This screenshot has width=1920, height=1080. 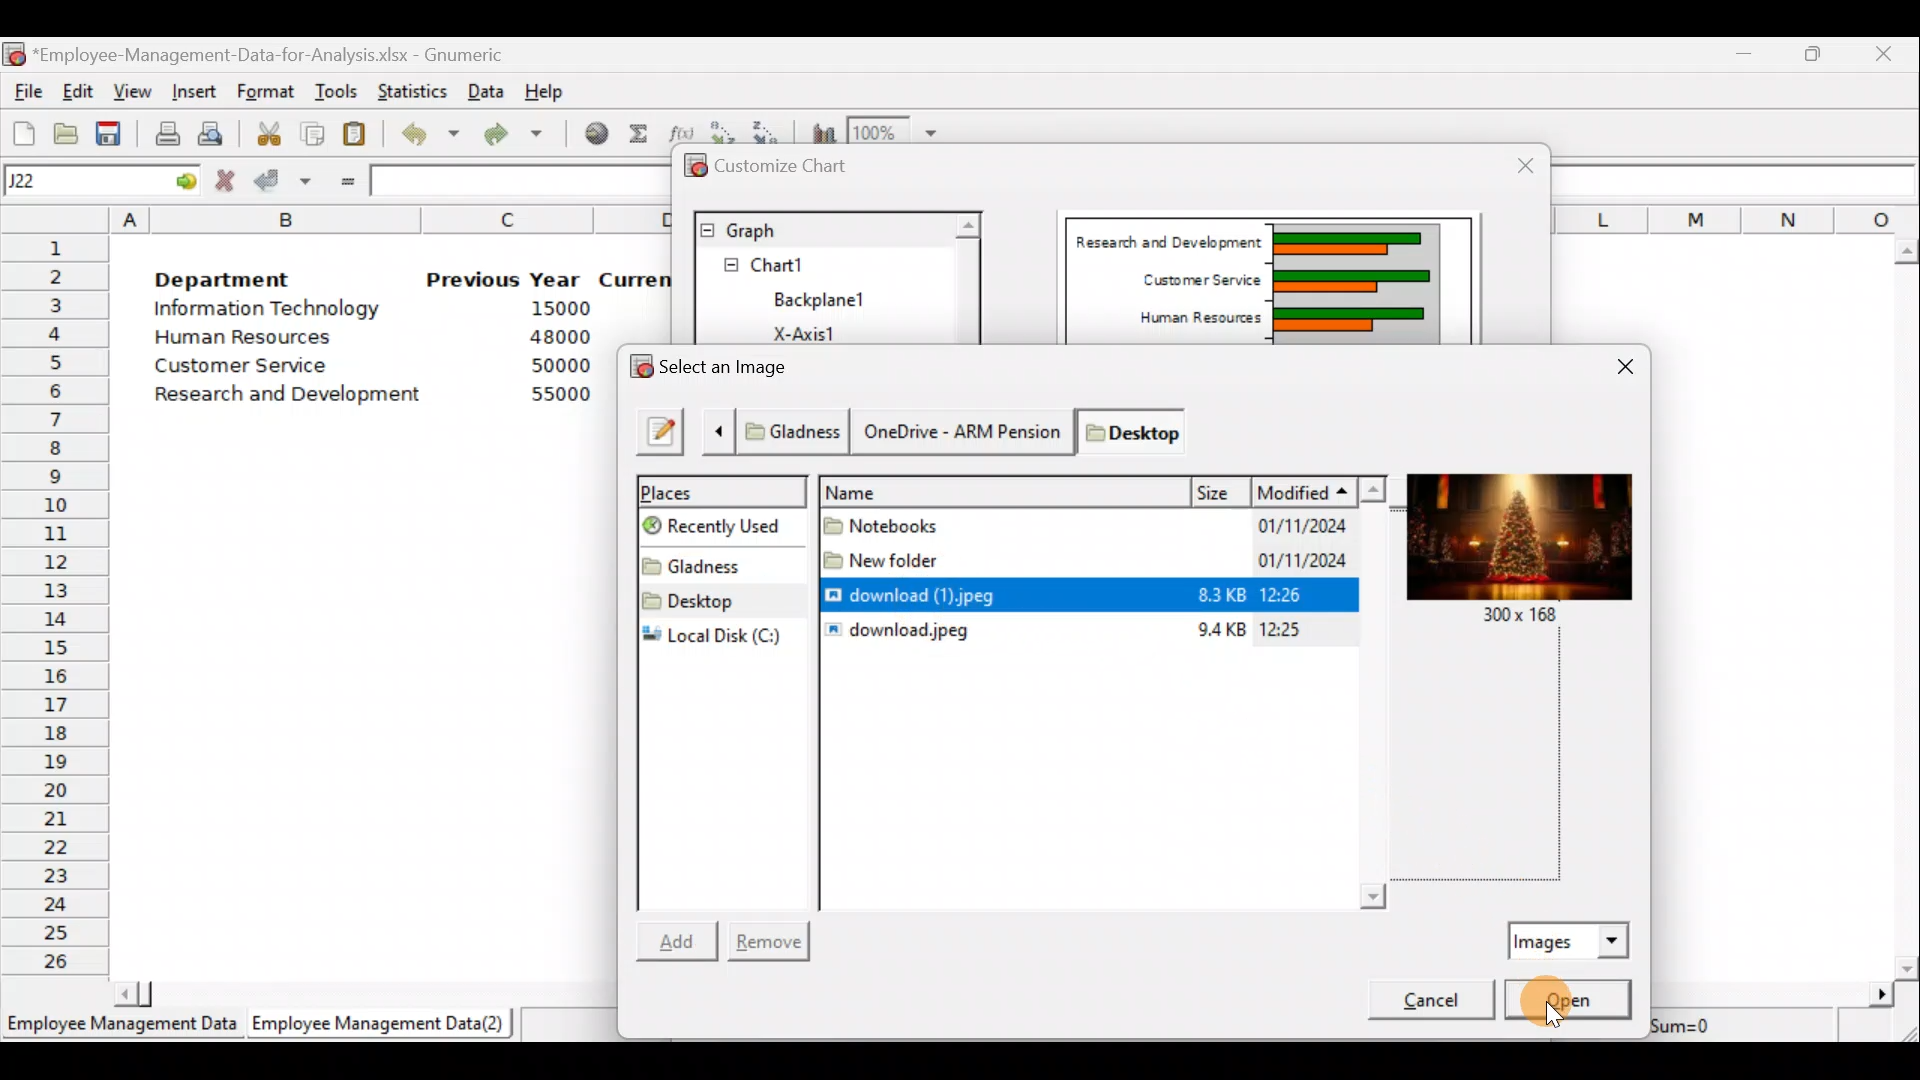 What do you see at coordinates (724, 129) in the screenshot?
I see `Sort in Ascending order` at bounding box center [724, 129].